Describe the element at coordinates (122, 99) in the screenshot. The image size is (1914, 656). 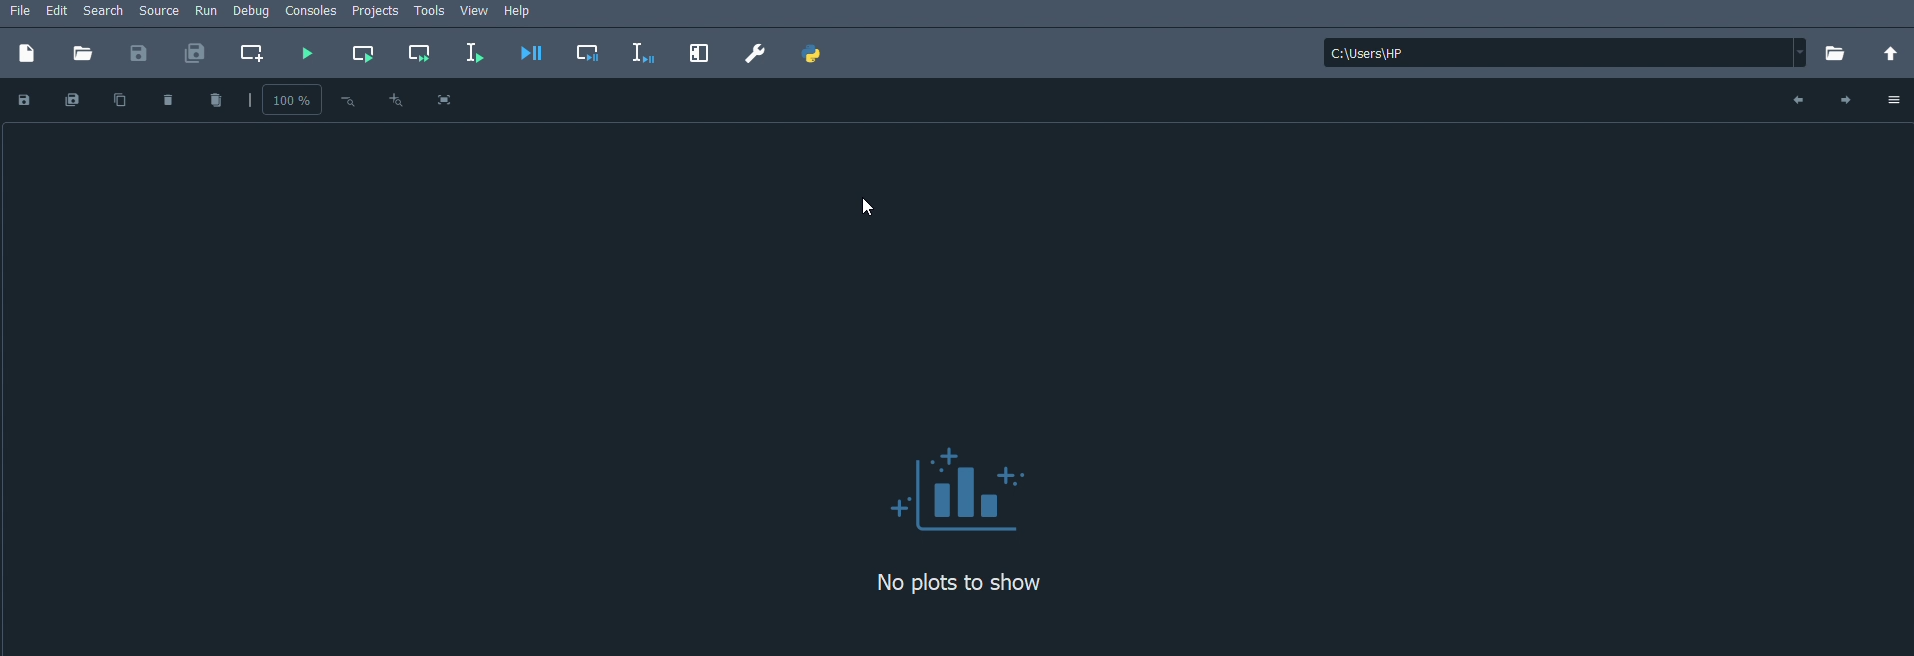
I see `copy` at that location.